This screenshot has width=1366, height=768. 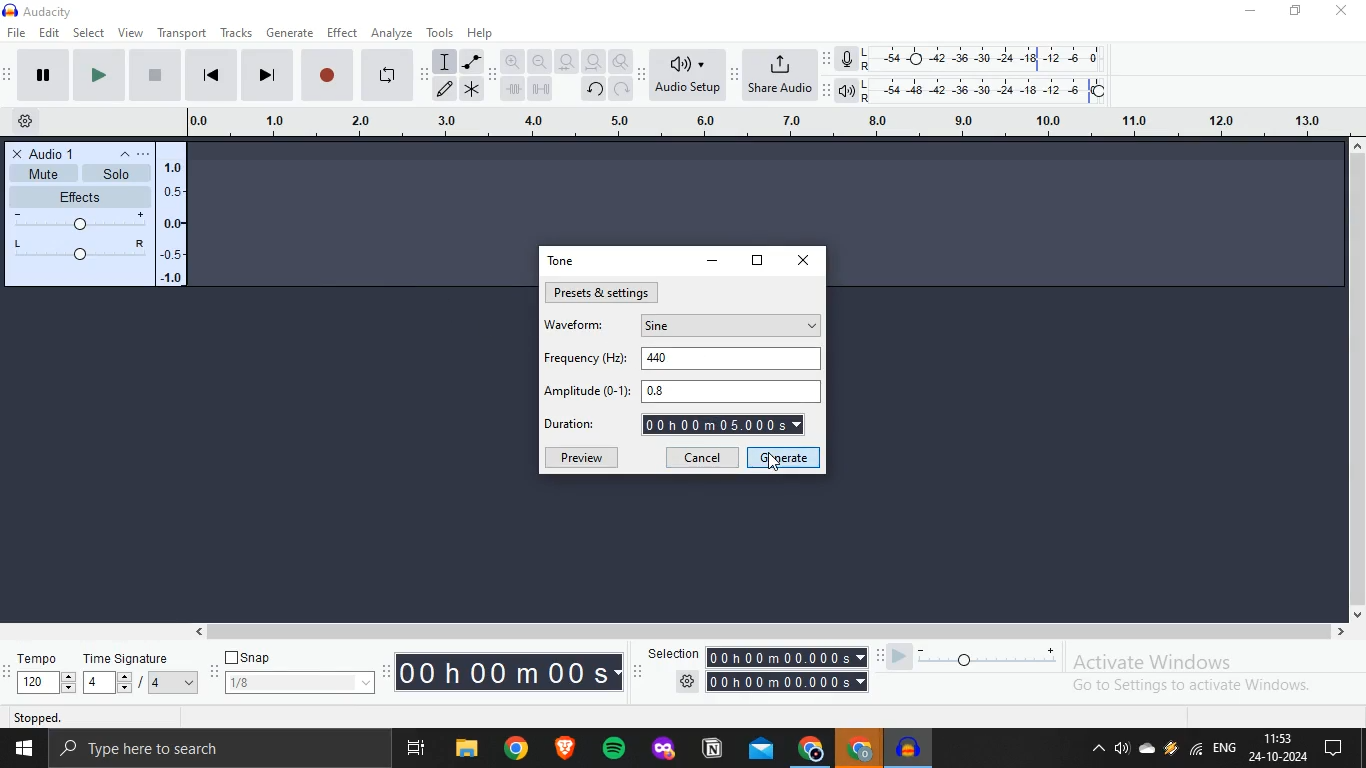 What do you see at coordinates (1122, 750) in the screenshot?
I see `Sound` at bounding box center [1122, 750].